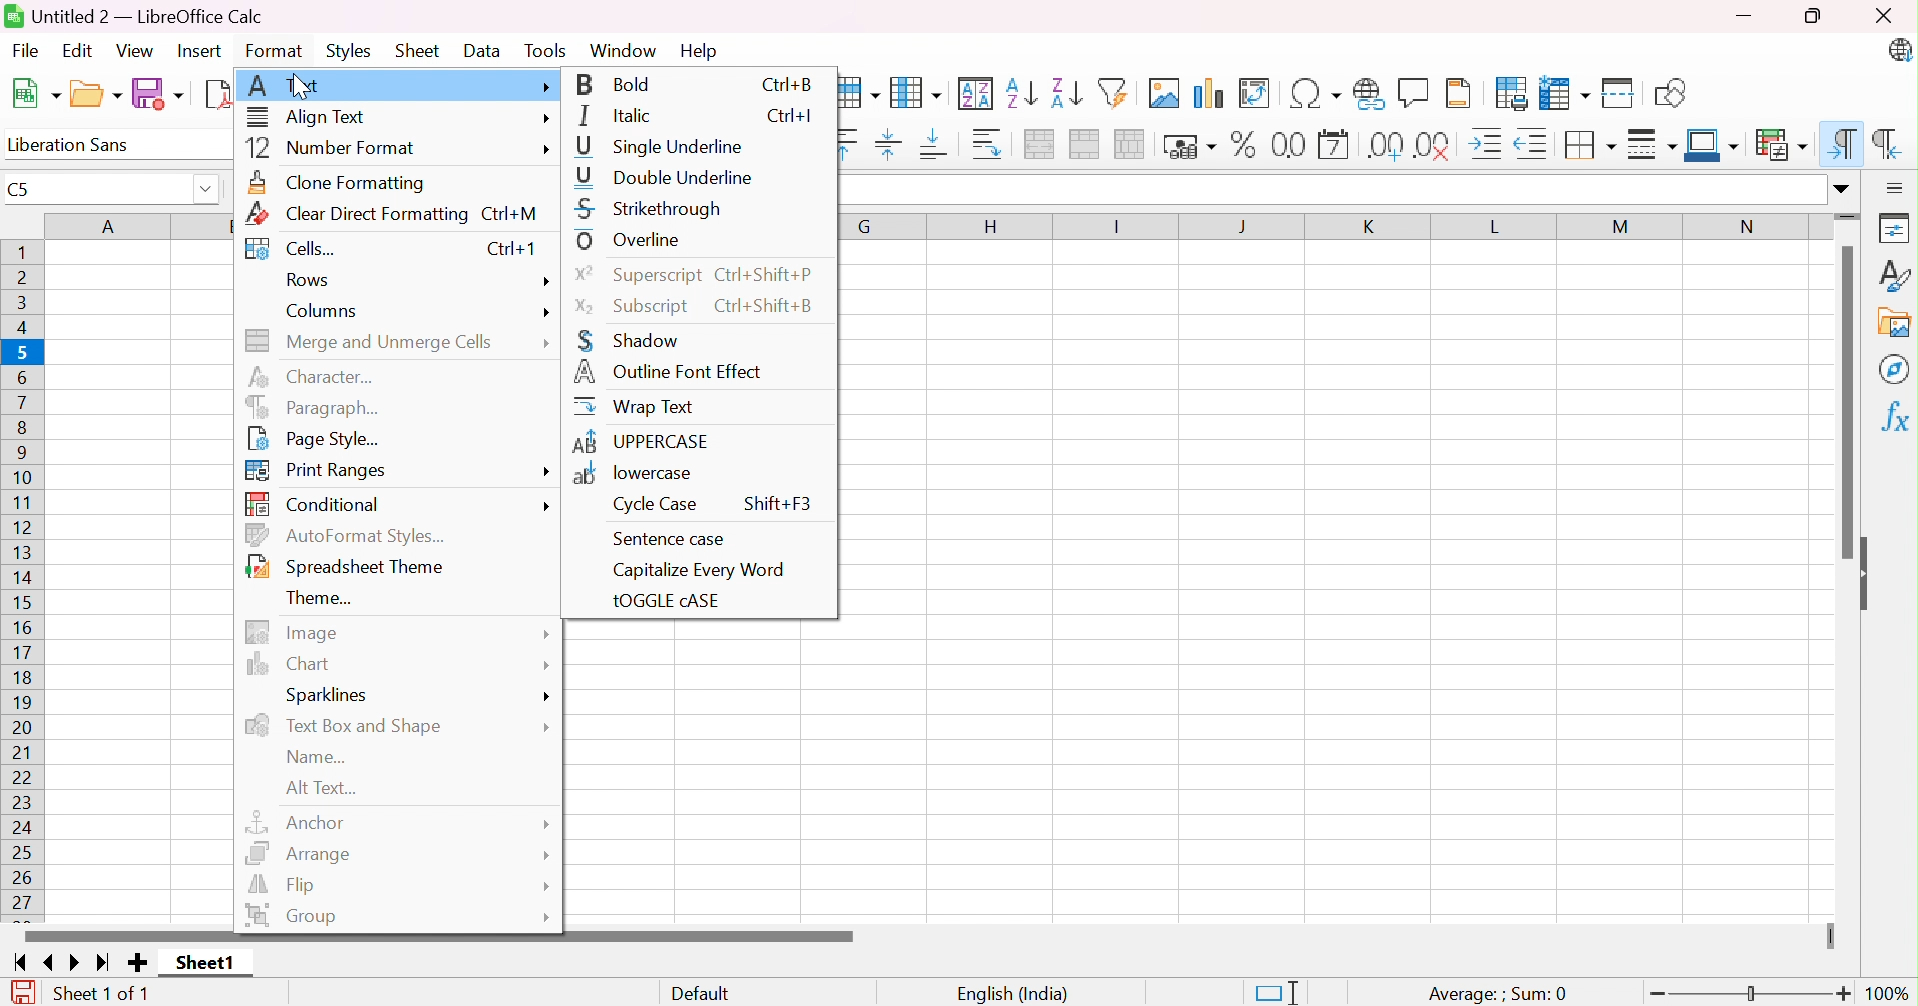  I want to click on Add new Sheet, so click(137, 964).